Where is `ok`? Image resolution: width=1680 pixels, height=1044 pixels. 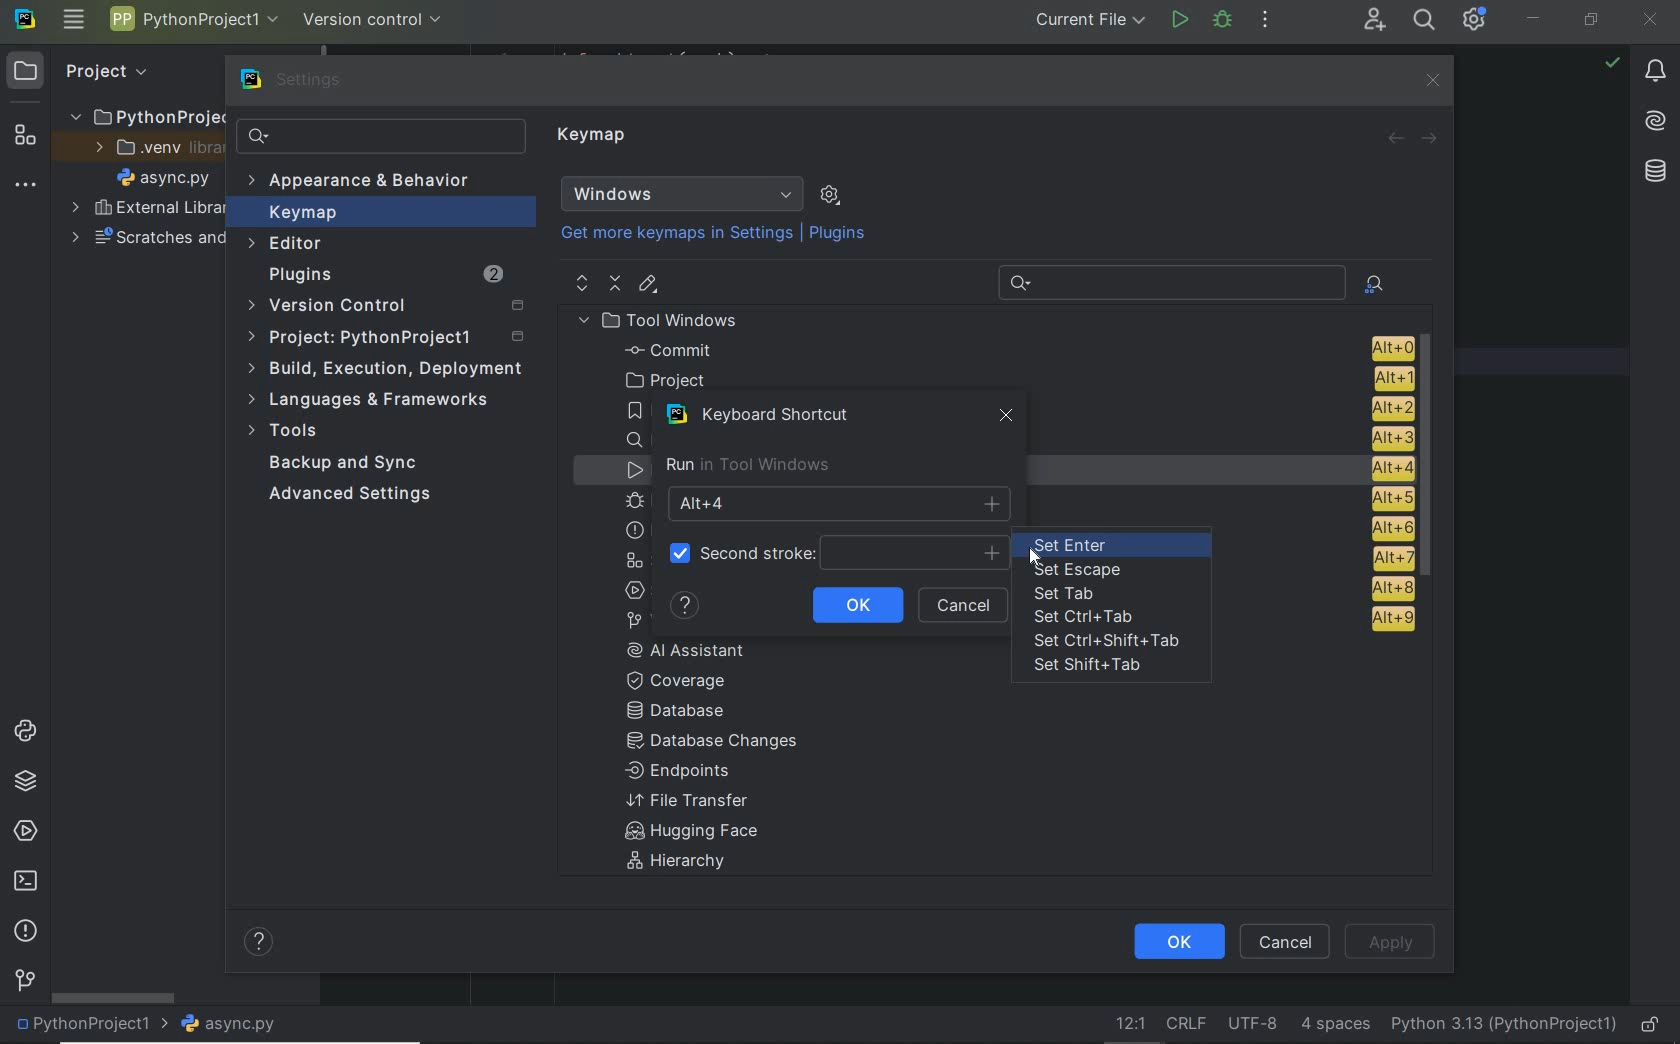
ok is located at coordinates (1177, 942).